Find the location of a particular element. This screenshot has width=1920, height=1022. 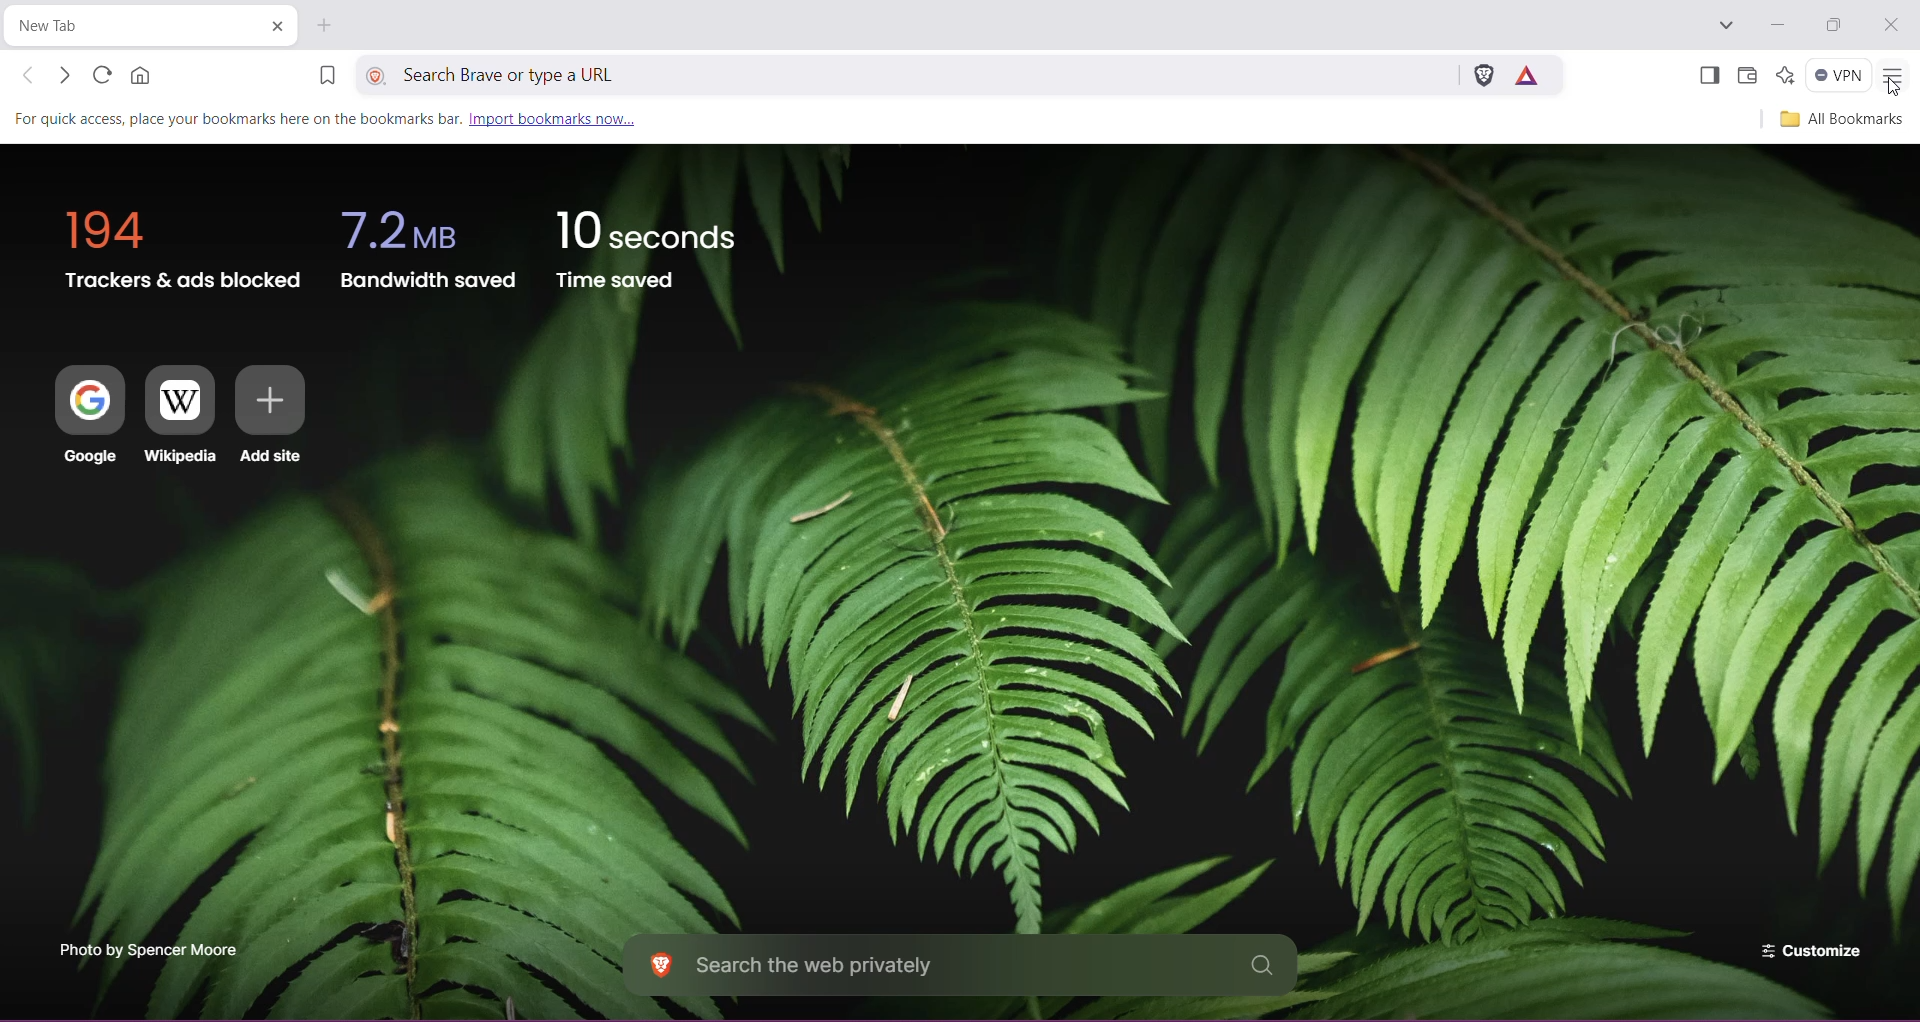

Site Information is located at coordinates (378, 74).